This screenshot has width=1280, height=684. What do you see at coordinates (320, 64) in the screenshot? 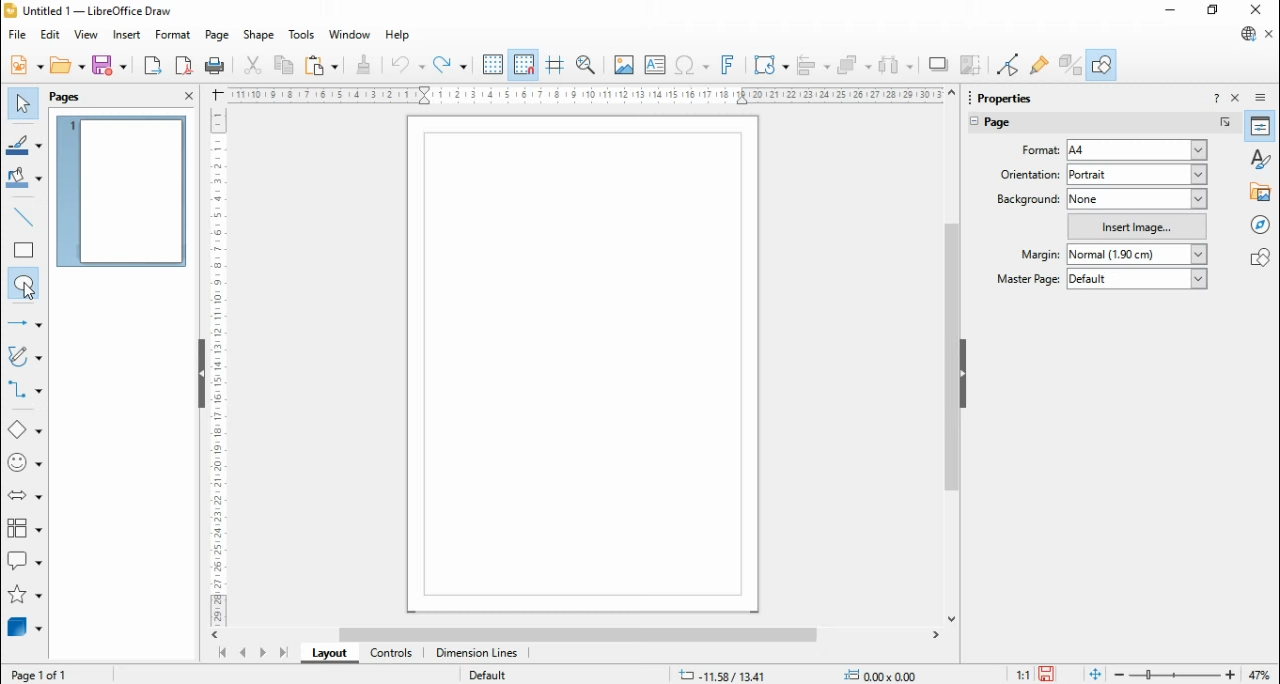
I see `paste` at bounding box center [320, 64].